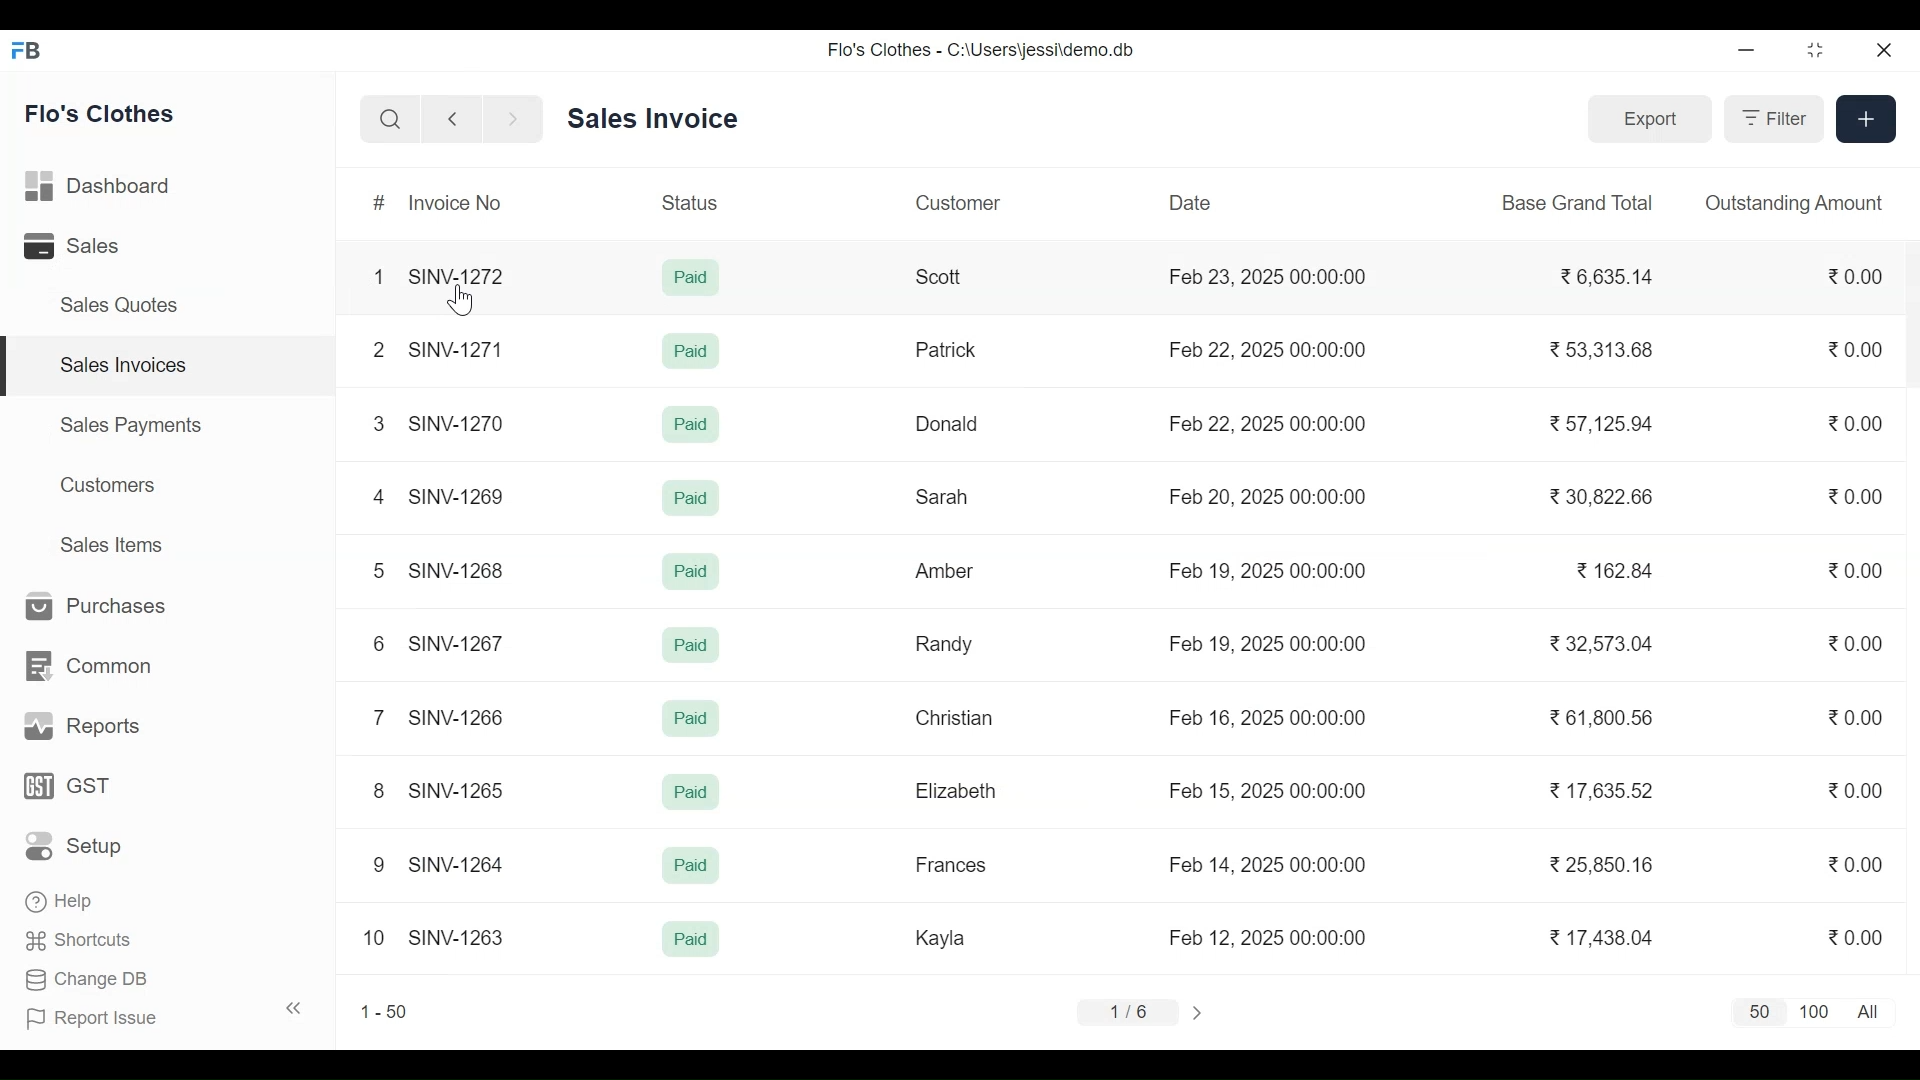  What do you see at coordinates (1604, 864) in the screenshot?
I see `25,850.16` at bounding box center [1604, 864].